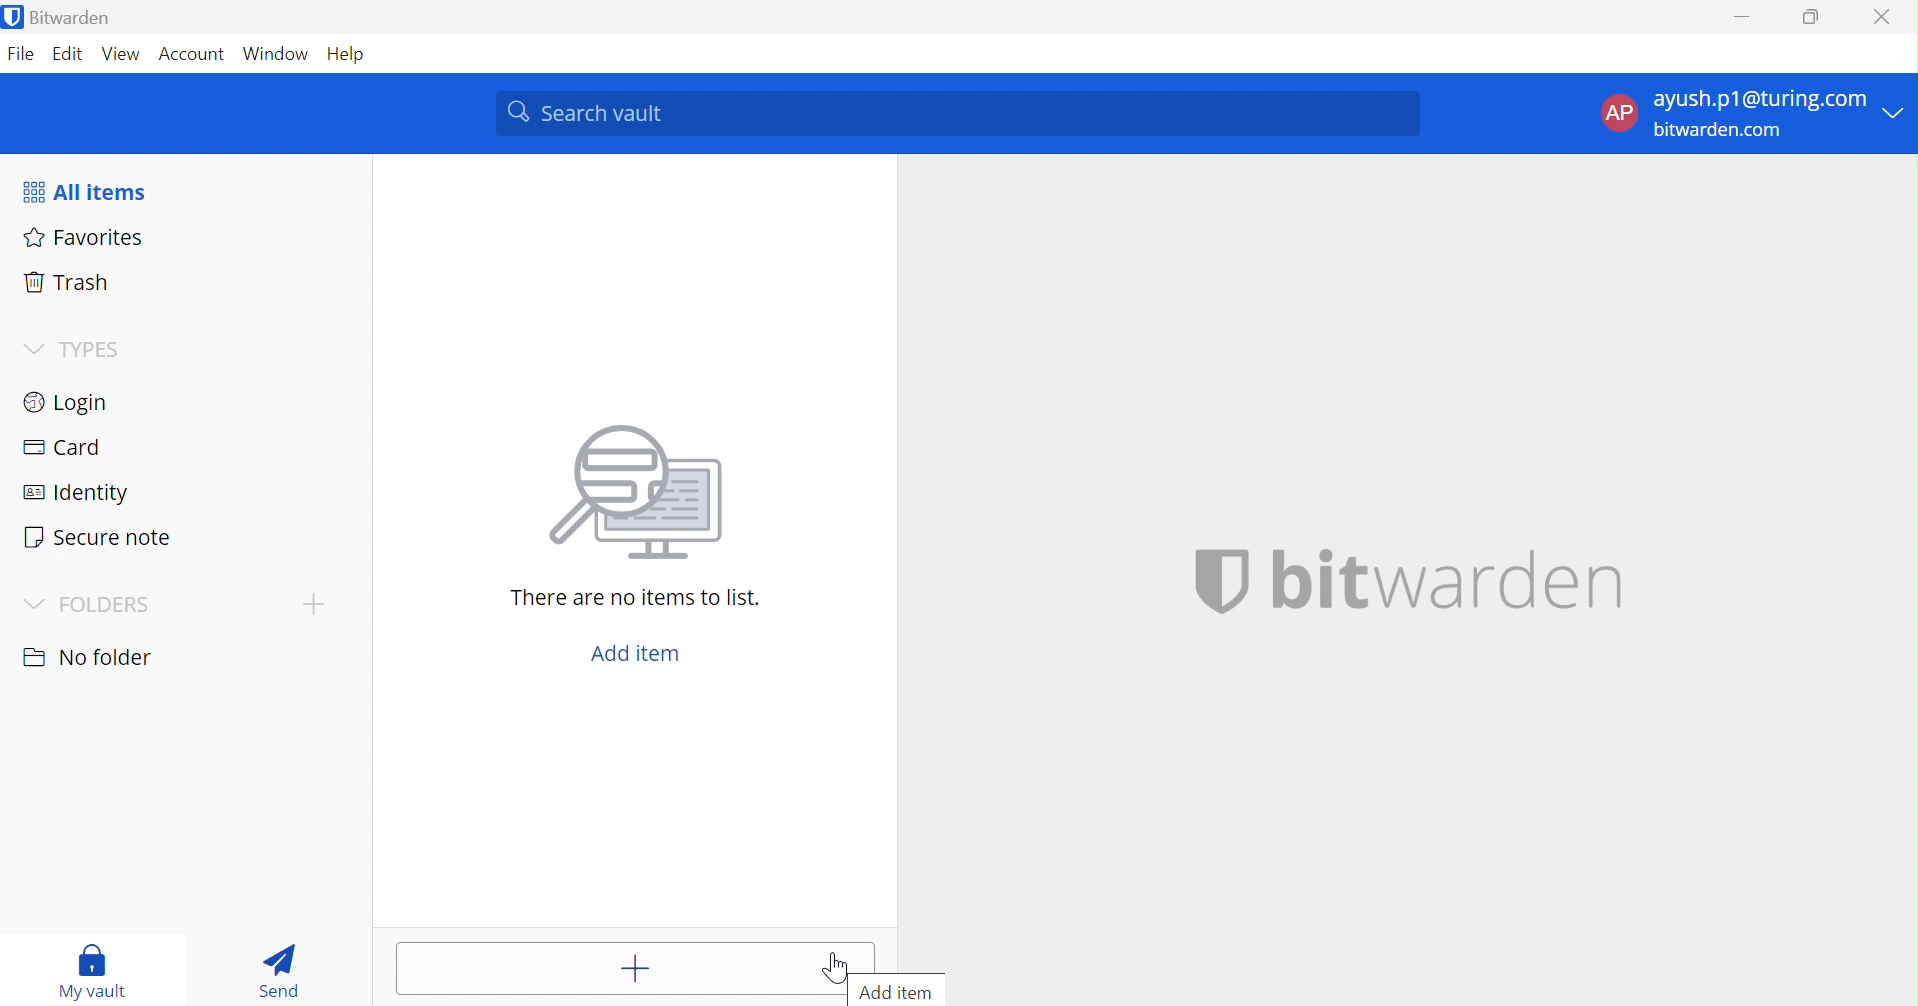  Describe the element at coordinates (1619, 116) in the screenshot. I see `AP` at that location.